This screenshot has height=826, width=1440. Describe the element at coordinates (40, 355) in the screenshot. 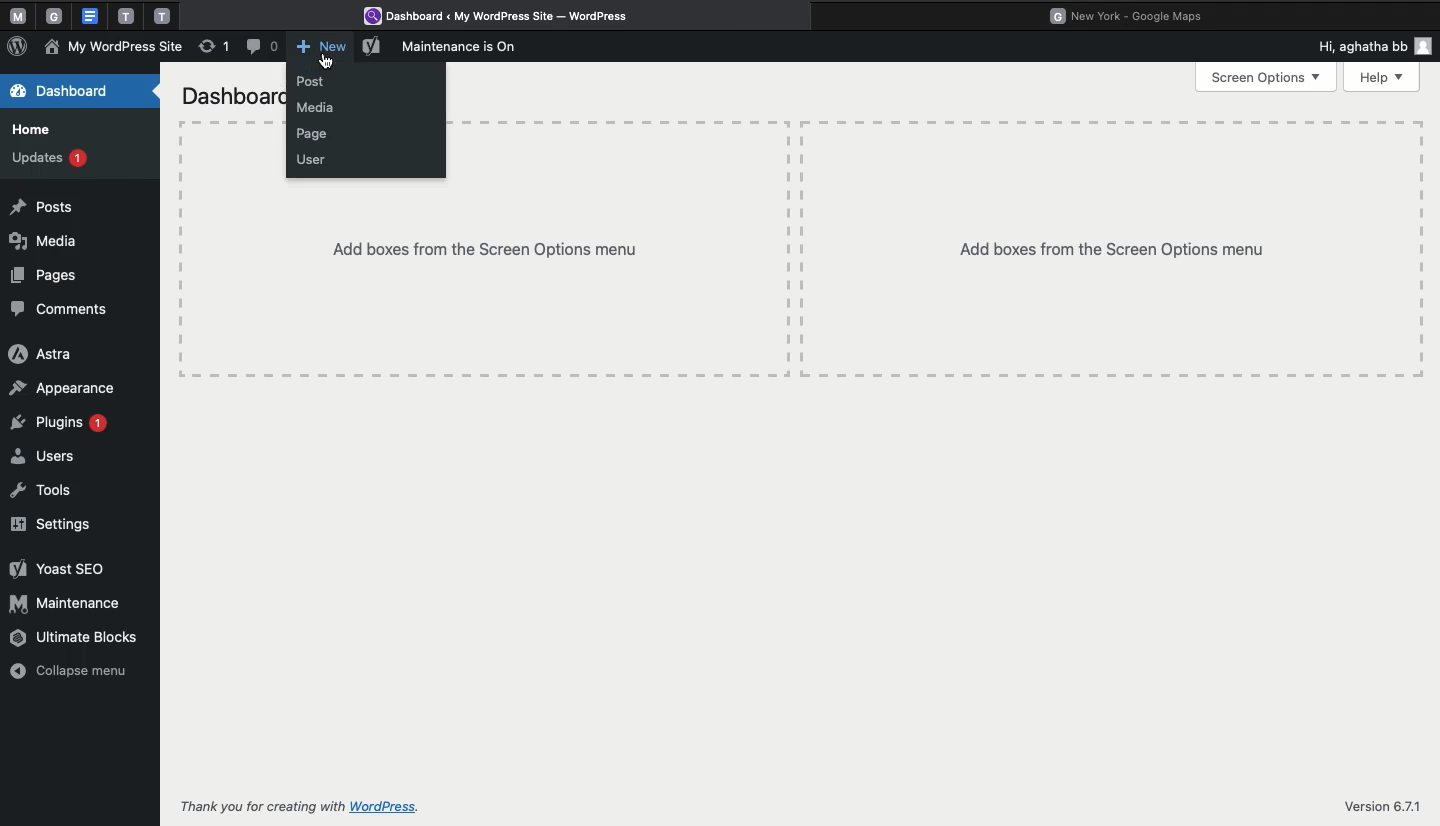

I see `Astra` at that location.